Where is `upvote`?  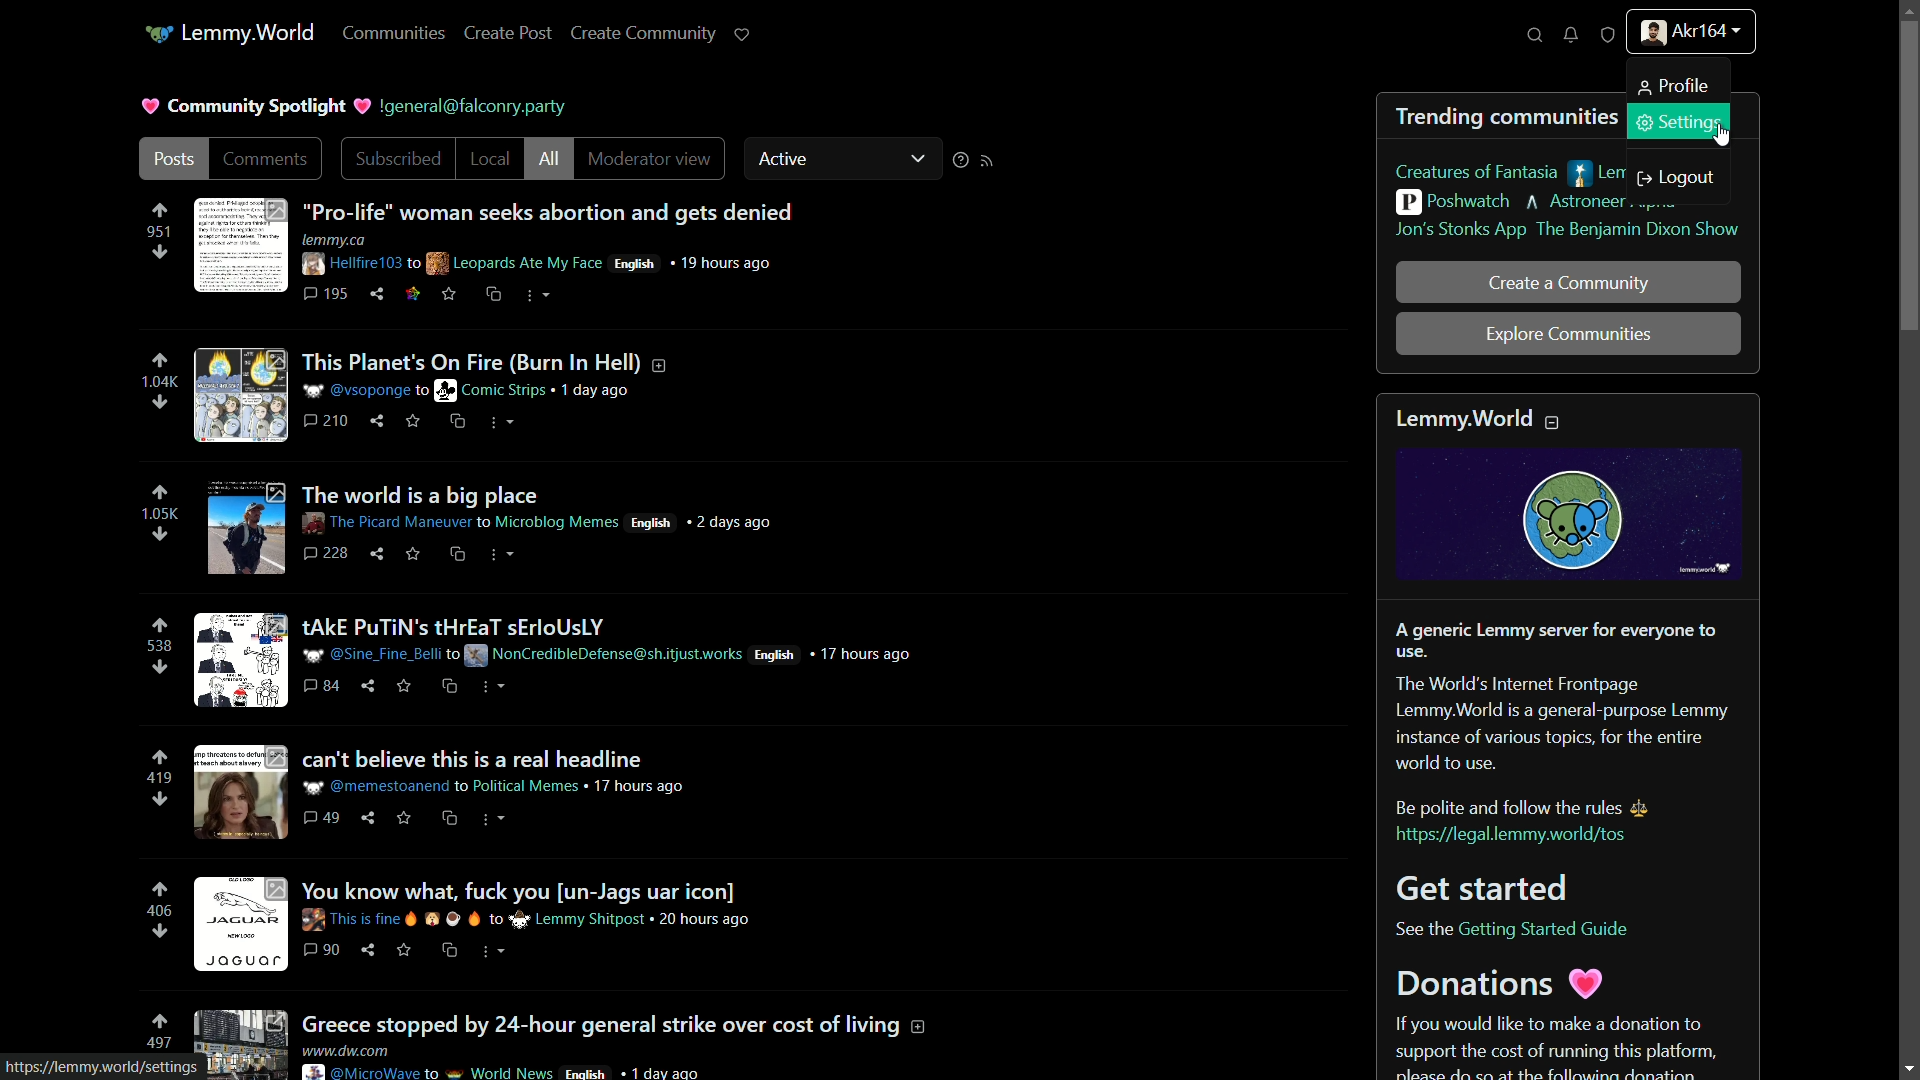
upvote is located at coordinates (163, 890).